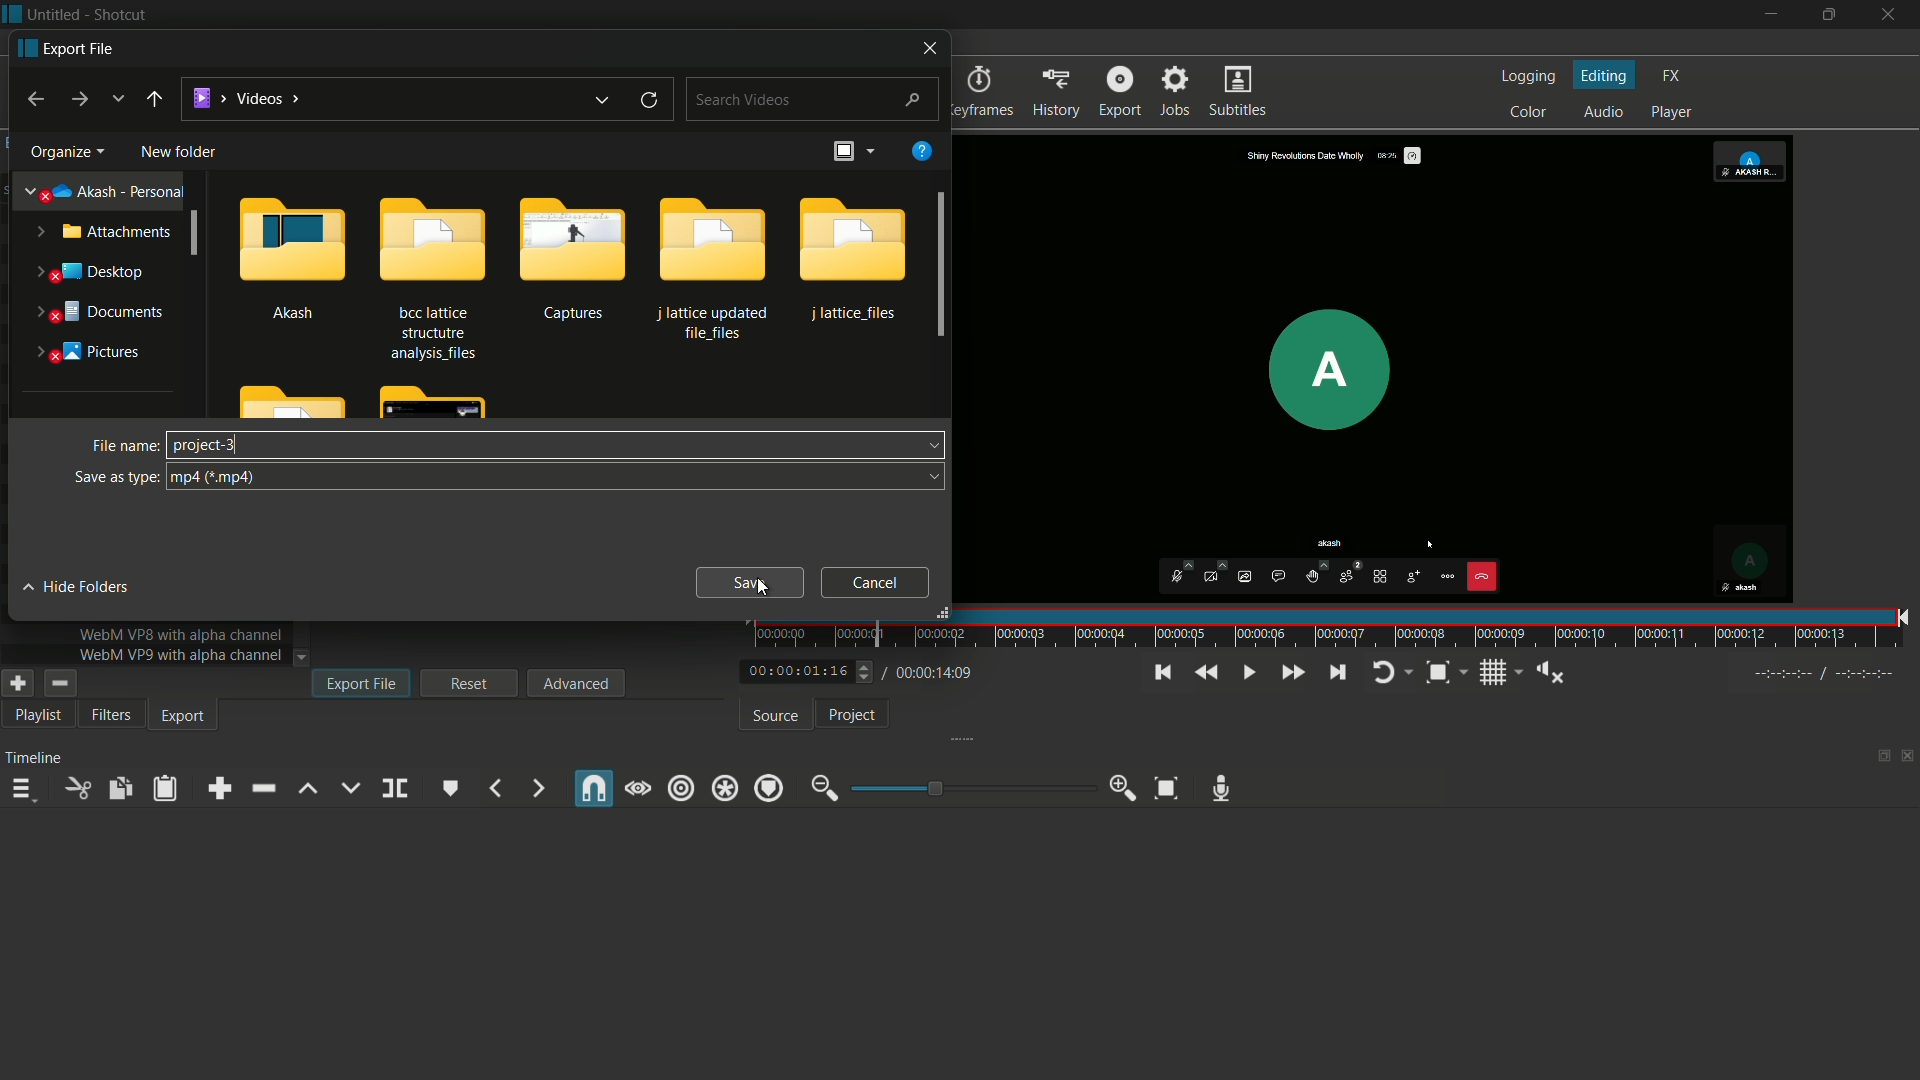 Image resolution: width=1920 pixels, height=1080 pixels. What do you see at coordinates (1177, 91) in the screenshot?
I see `jobs` at bounding box center [1177, 91].